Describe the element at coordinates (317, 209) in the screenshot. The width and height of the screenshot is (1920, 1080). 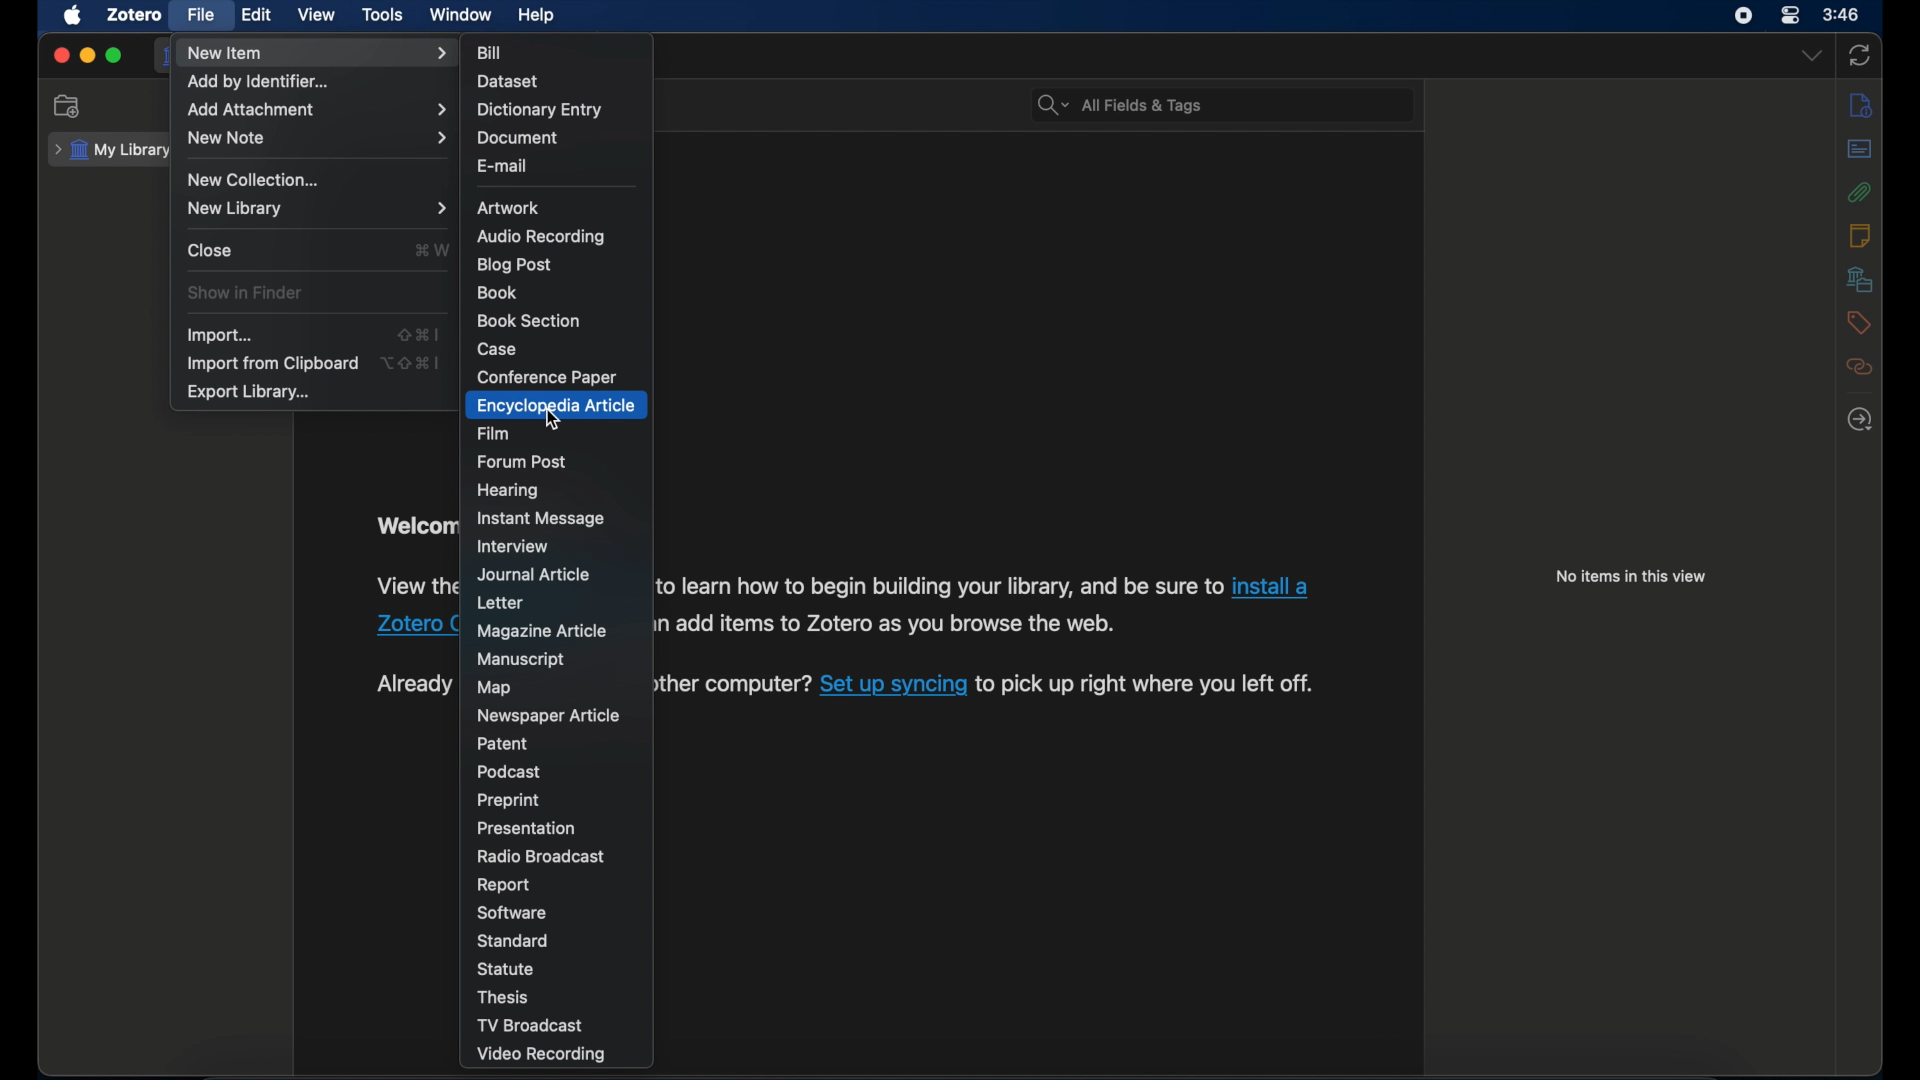
I see `new library` at that location.